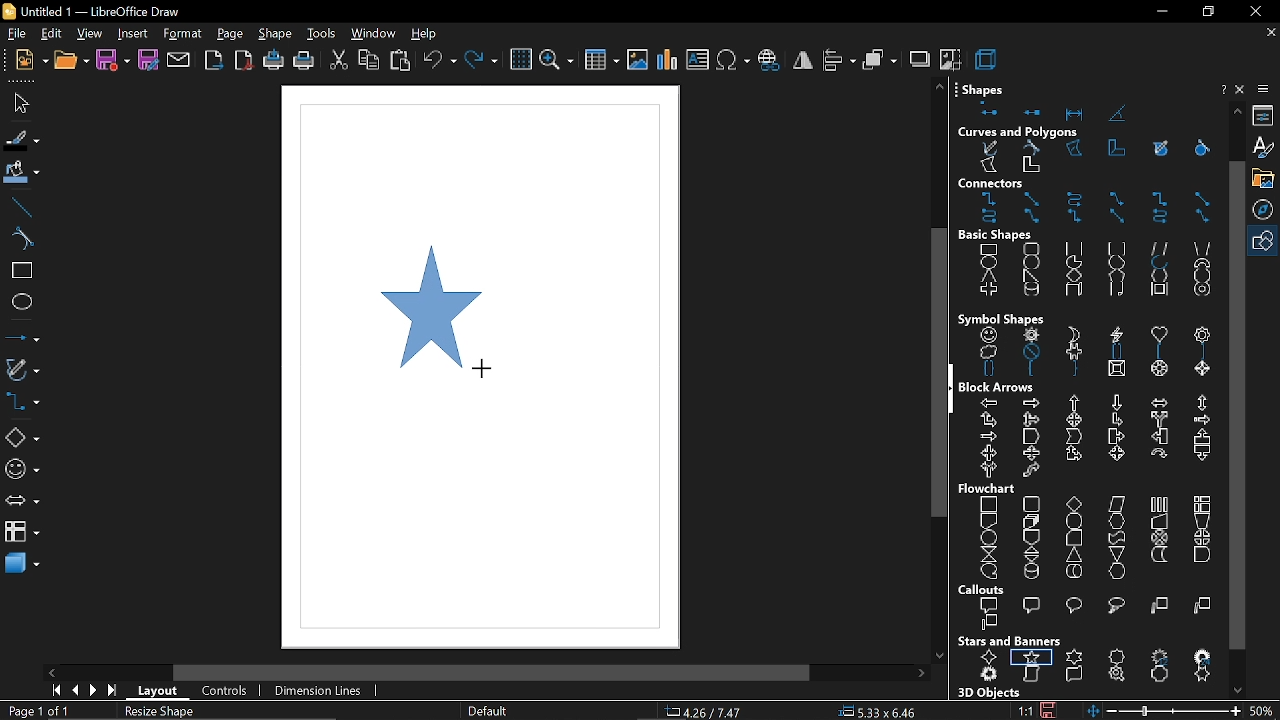 The height and width of the screenshot is (720, 1280). I want to click on paste, so click(401, 60).